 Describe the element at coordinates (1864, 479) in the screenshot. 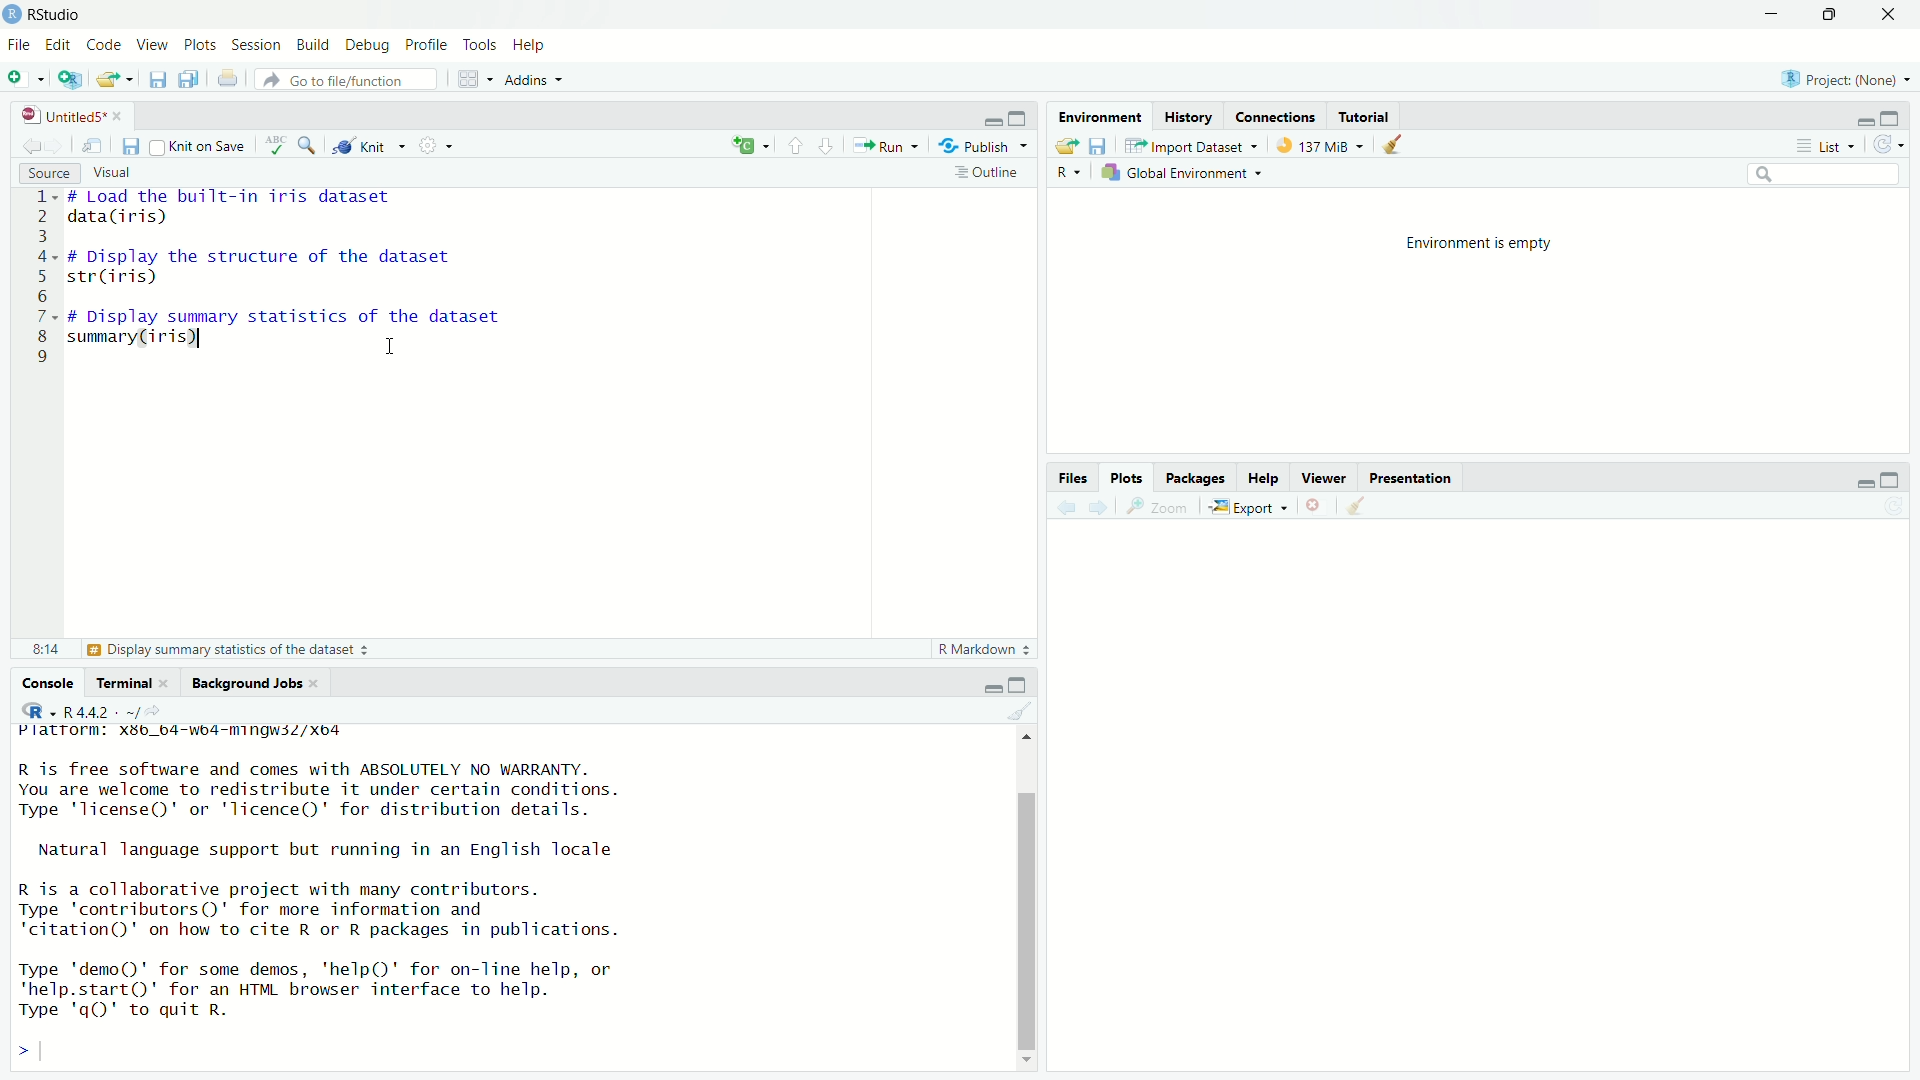

I see `Hide` at that location.